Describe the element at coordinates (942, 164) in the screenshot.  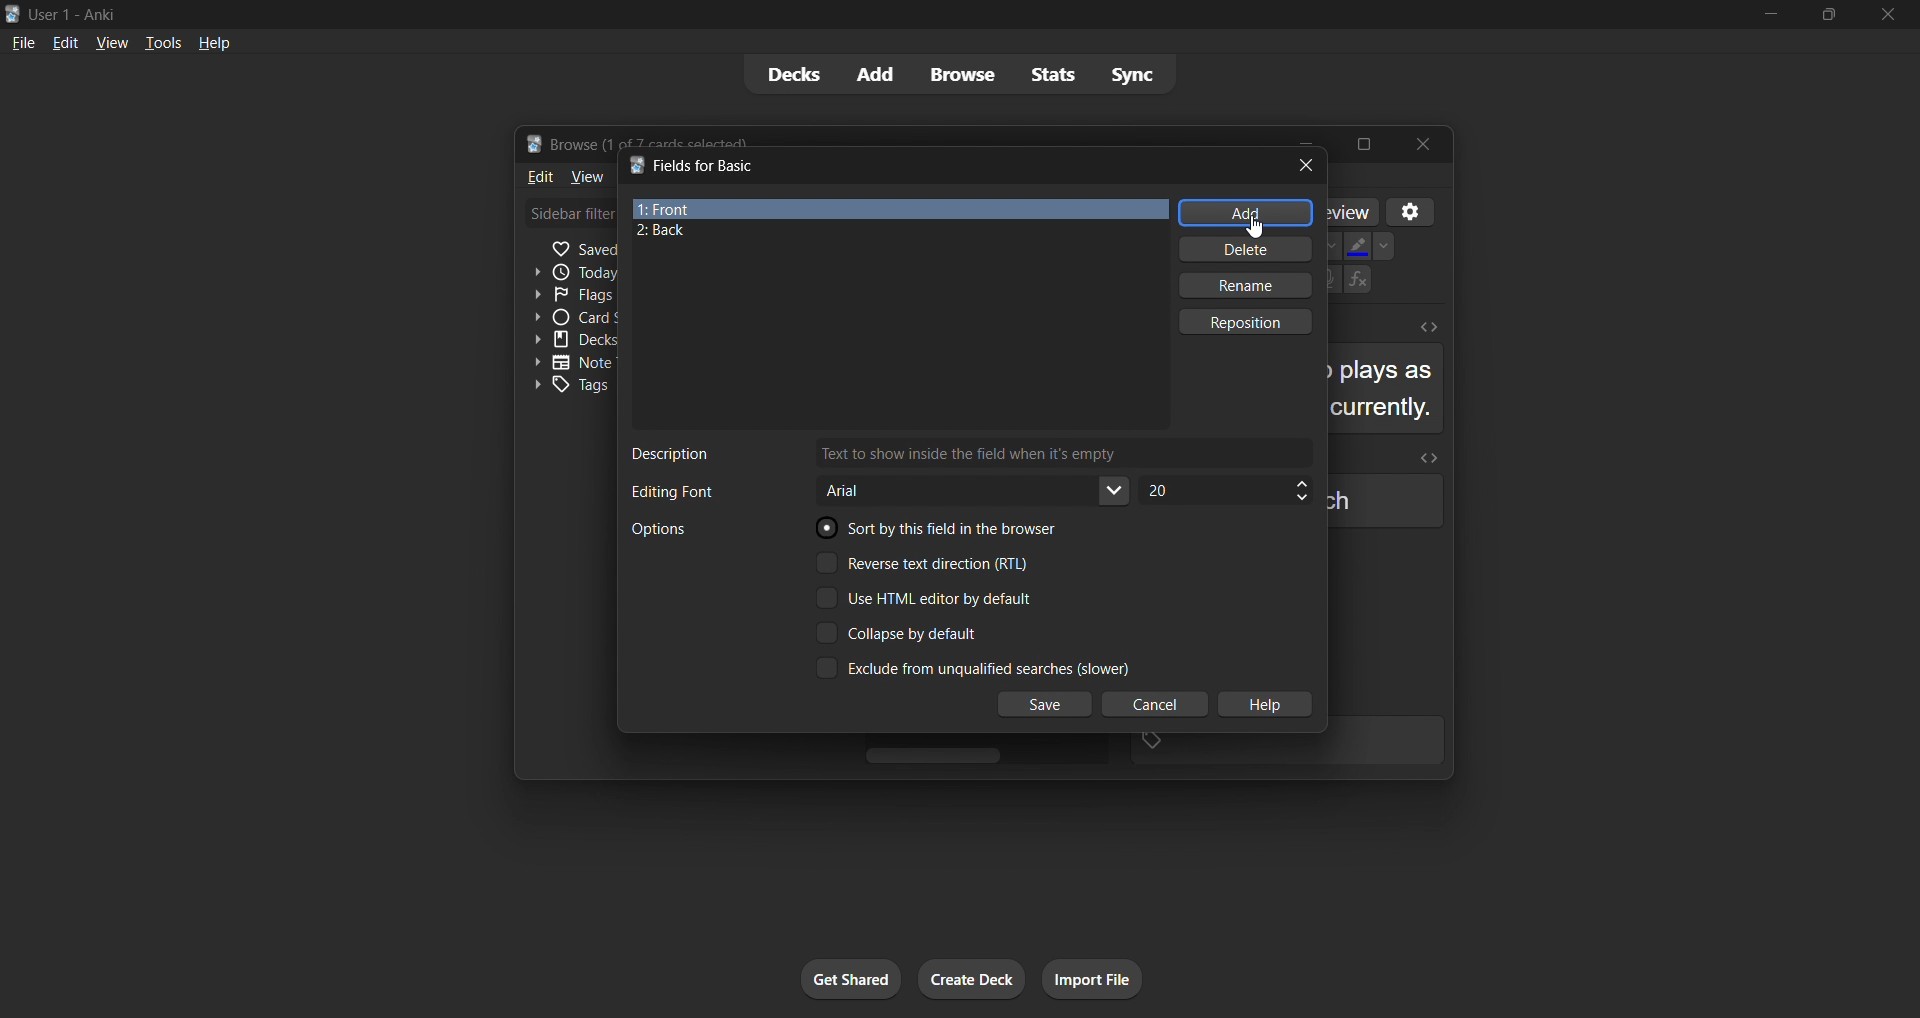
I see `title bar` at that location.